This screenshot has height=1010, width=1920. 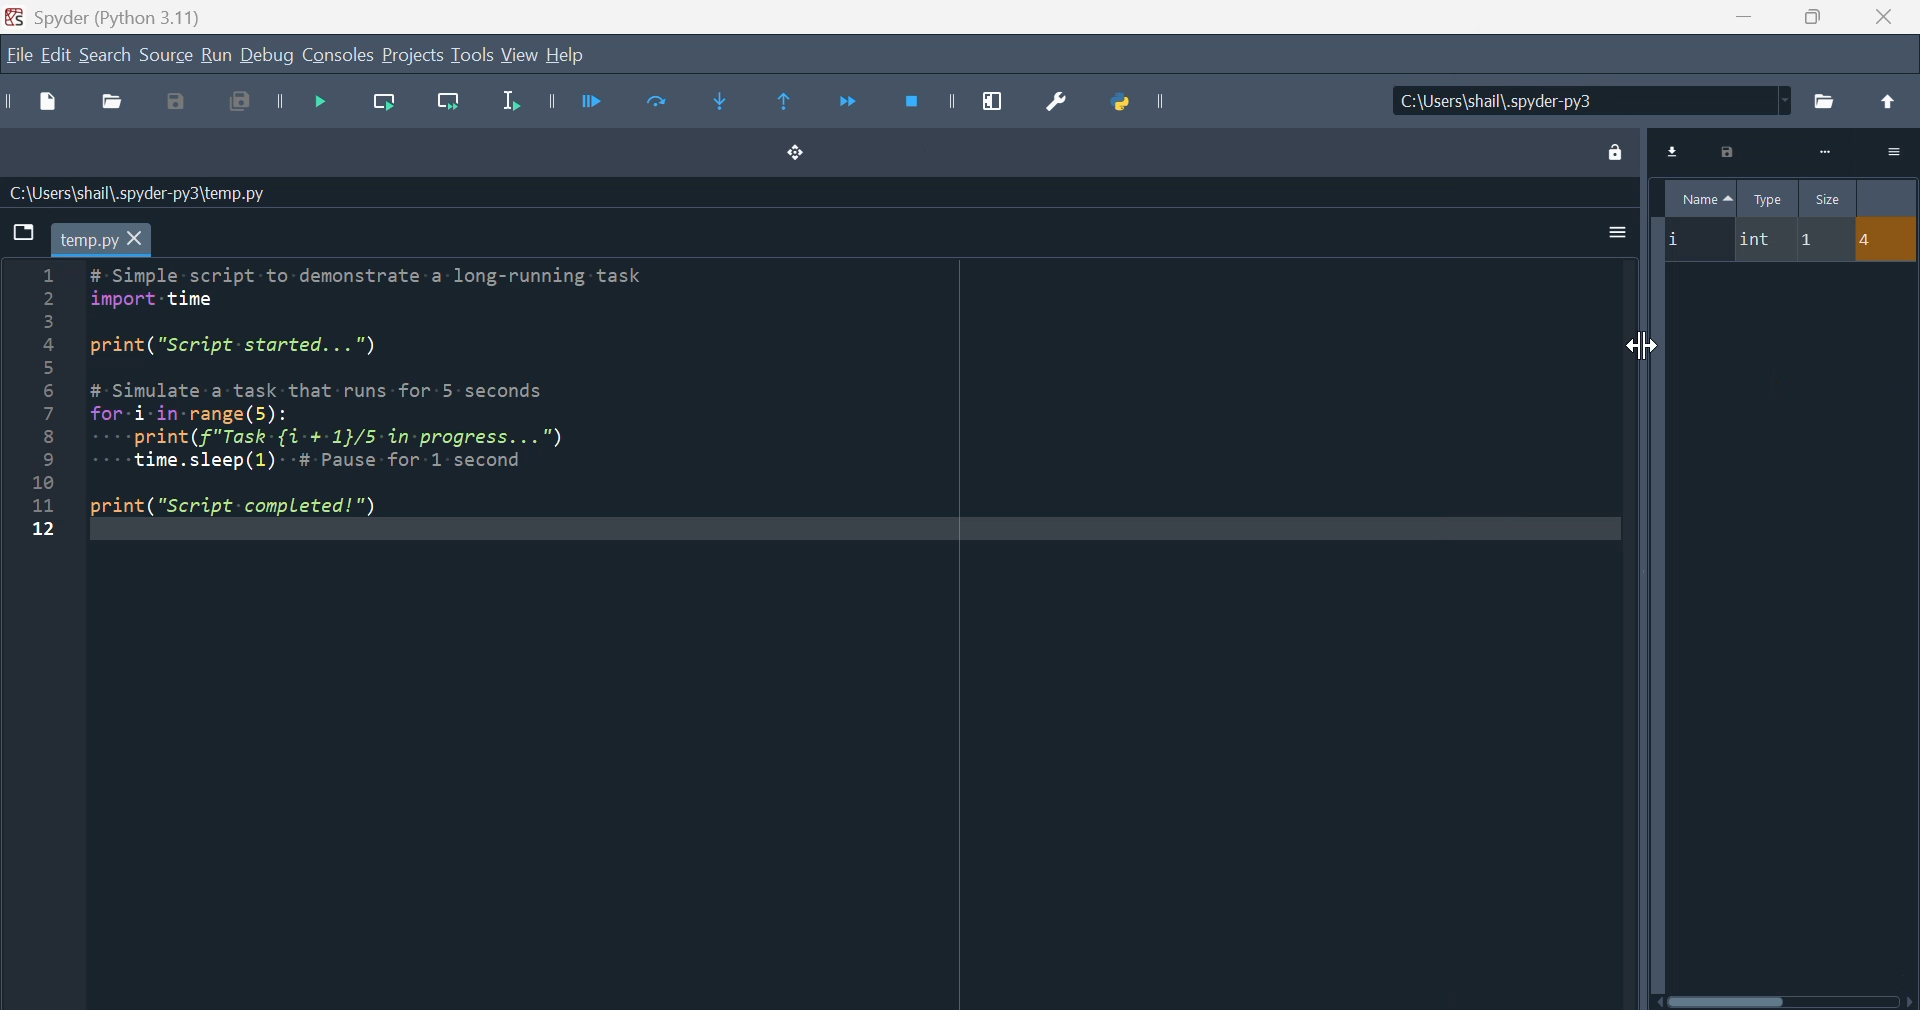 I want to click on Projects, so click(x=413, y=56).